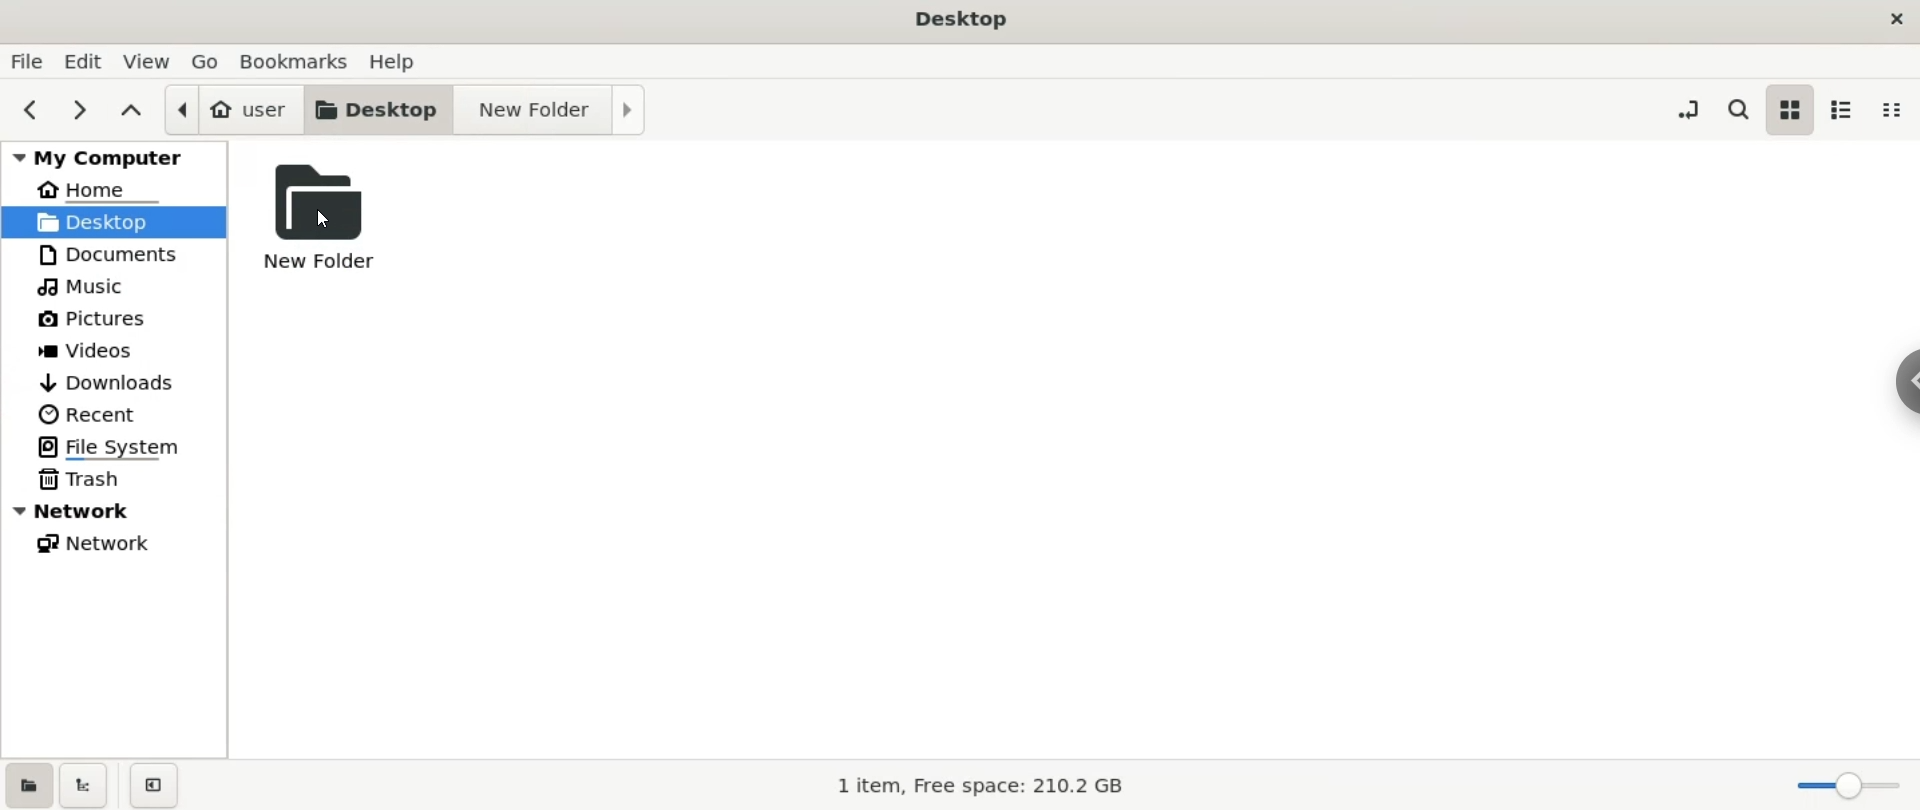 Image resolution: width=1920 pixels, height=810 pixels. I want to click on new folder, so click(551, 111).